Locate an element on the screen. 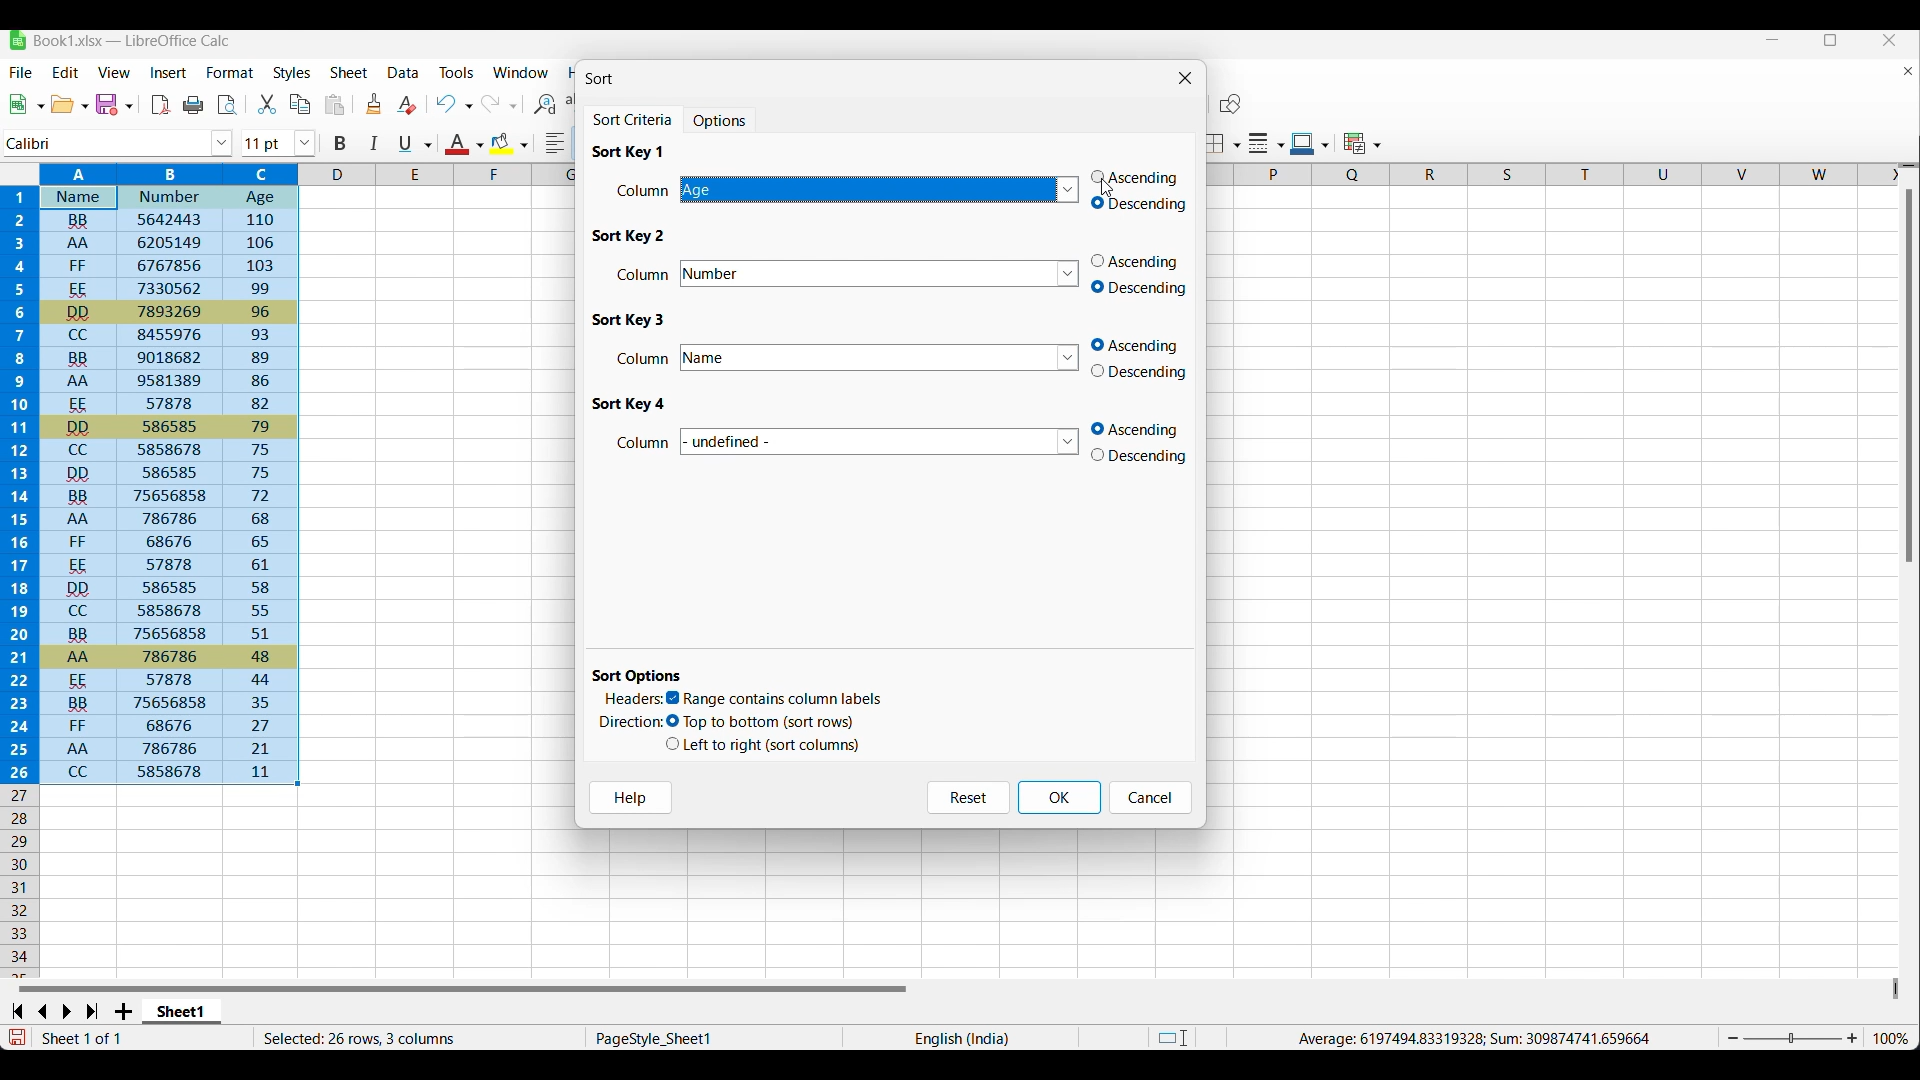 The width and height of the screenshot is (1920, 1080). Add sheet is located at coordinates (123, 1011).